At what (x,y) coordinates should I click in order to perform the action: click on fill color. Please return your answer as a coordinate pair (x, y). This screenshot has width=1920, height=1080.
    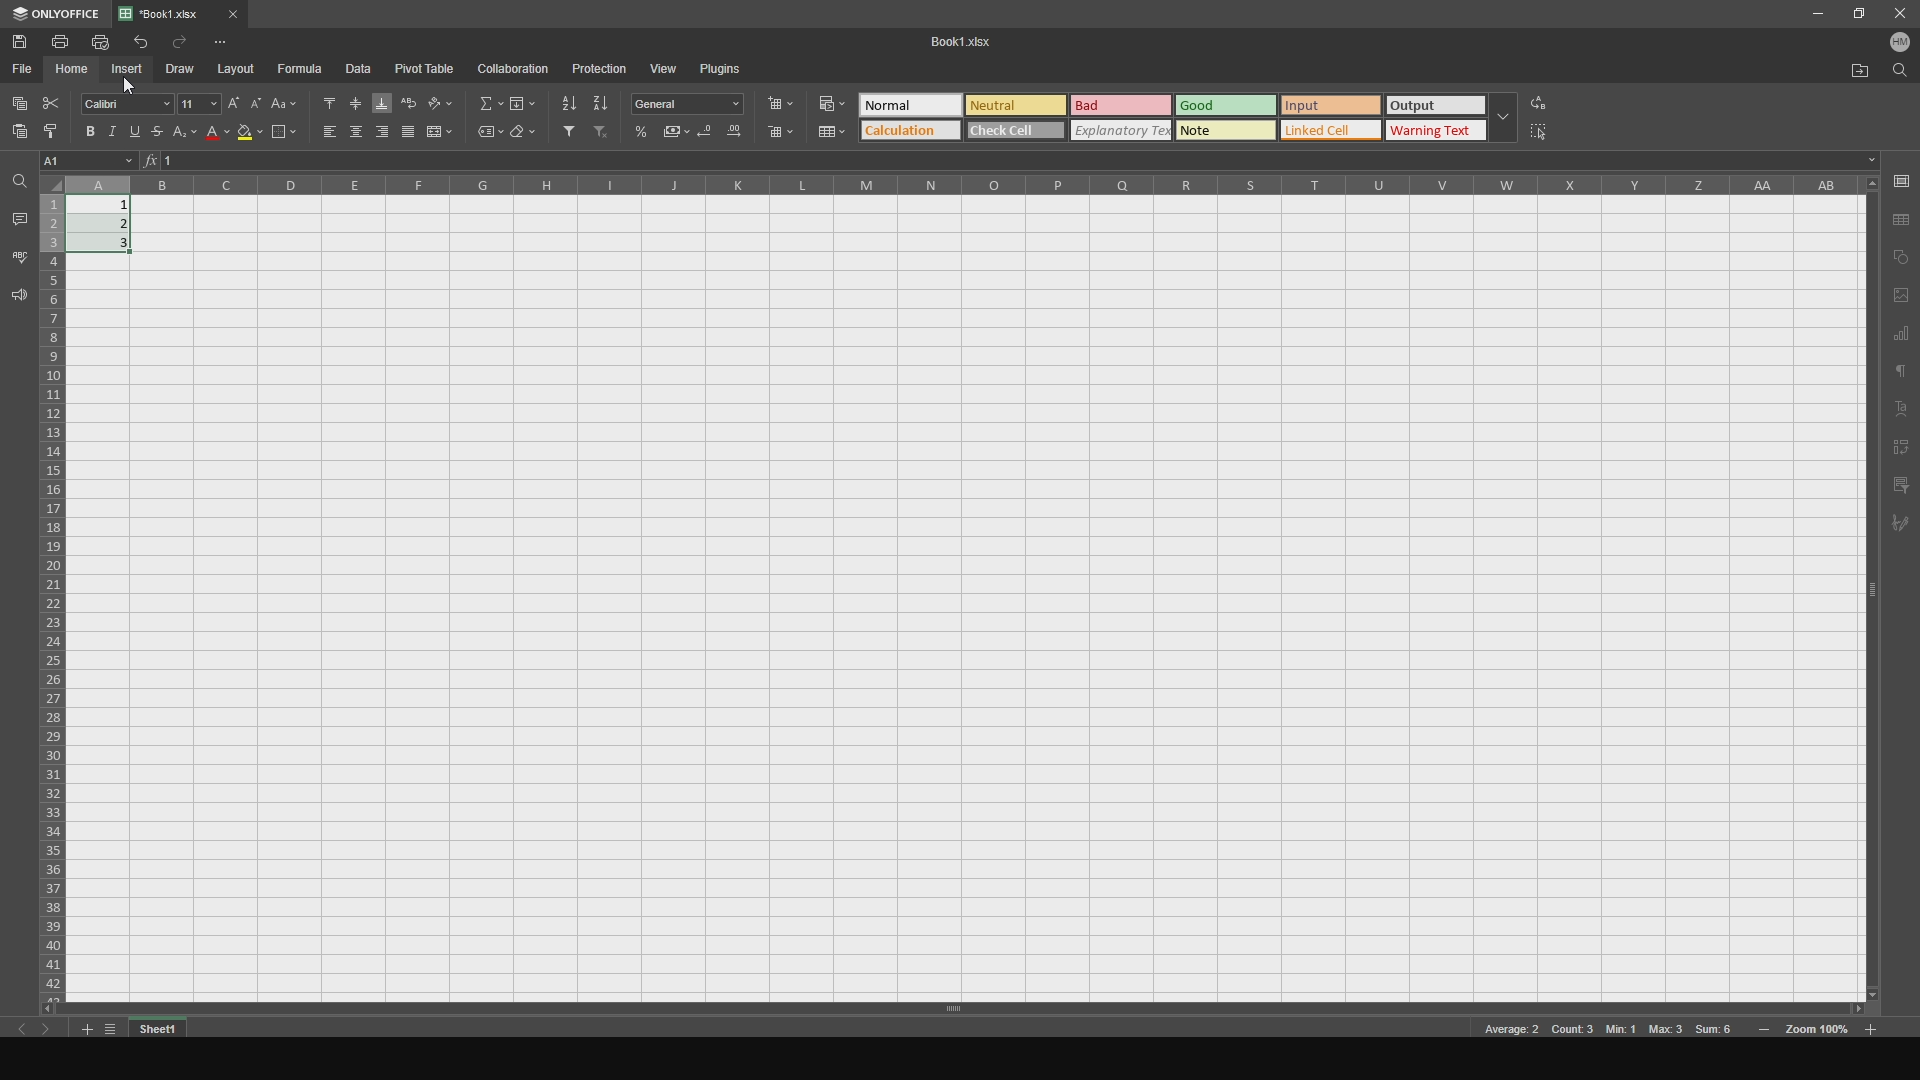
    Looking at the image, I should click on (249, 136).